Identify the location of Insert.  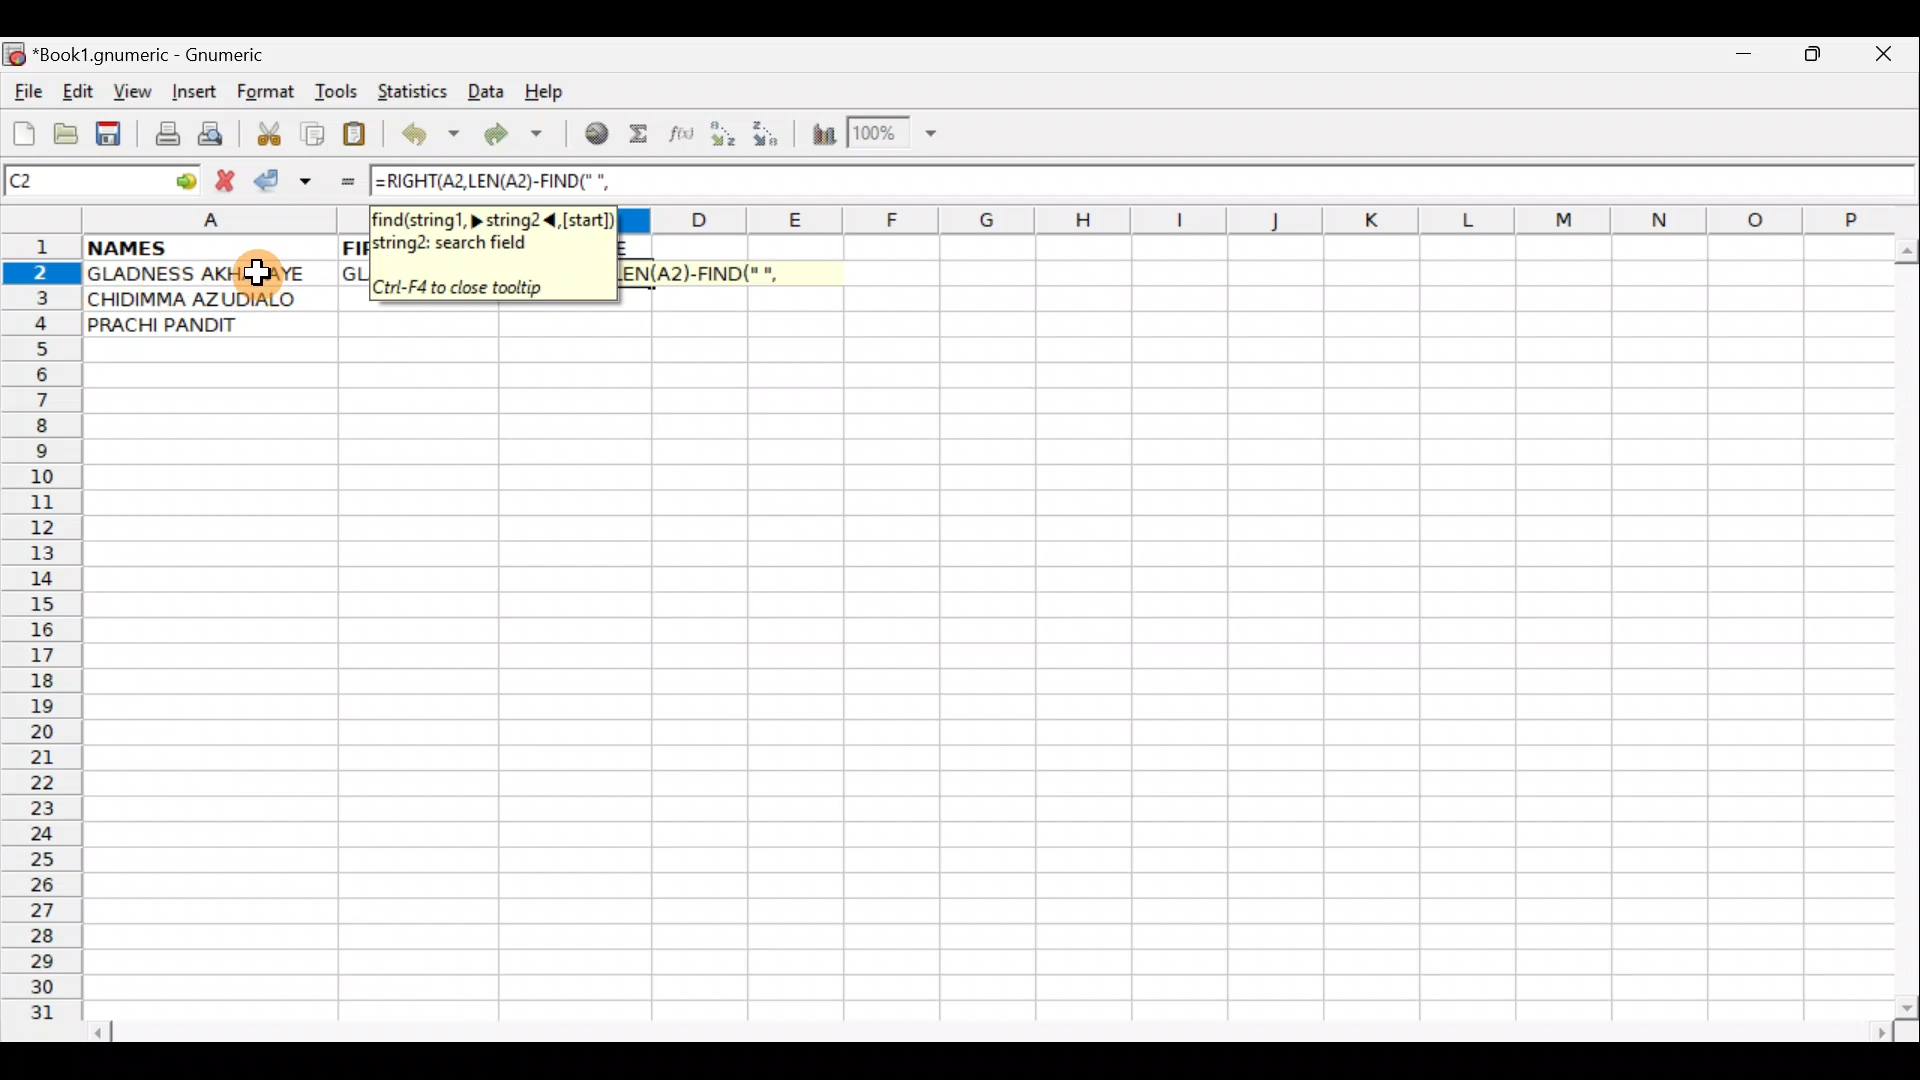
(193, 92).